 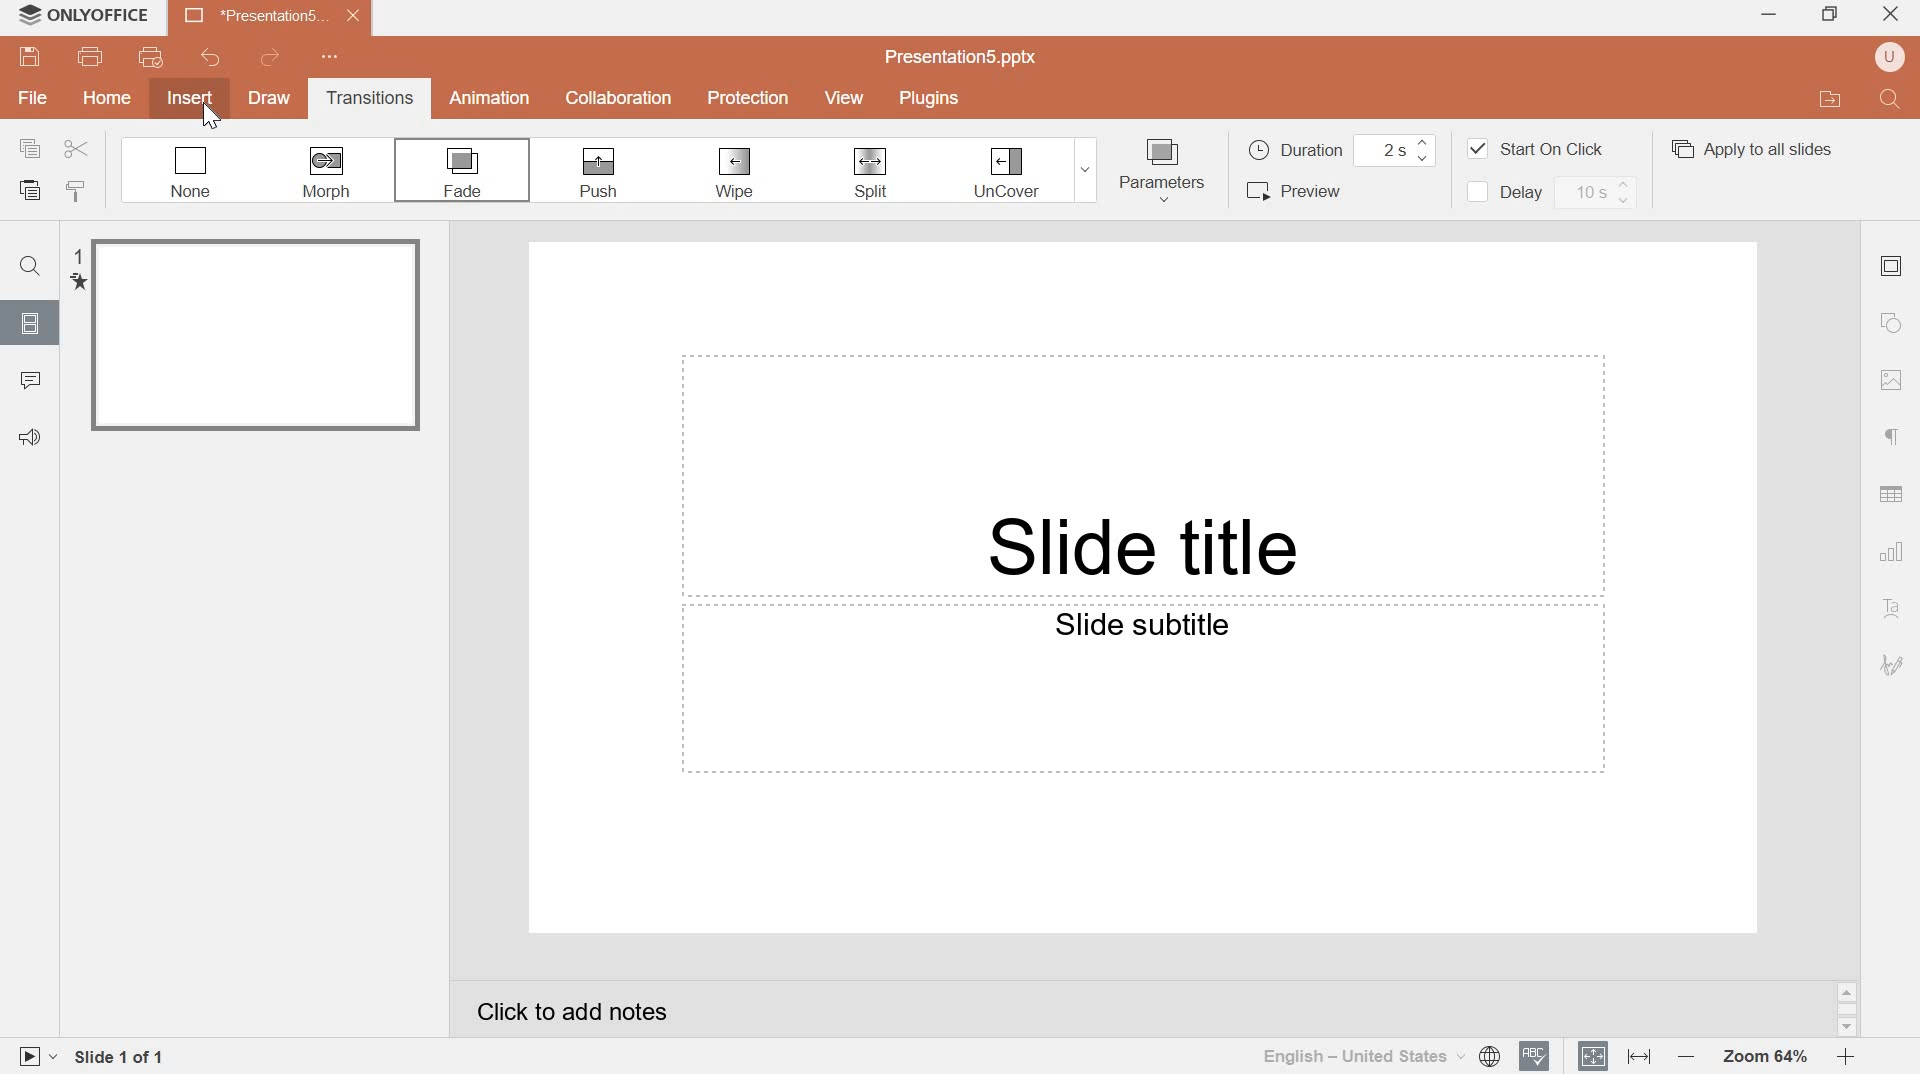 What do you see at coordinates (328, 170) in the screenshot?
I see `Morph` at bounding box center [328, 170].